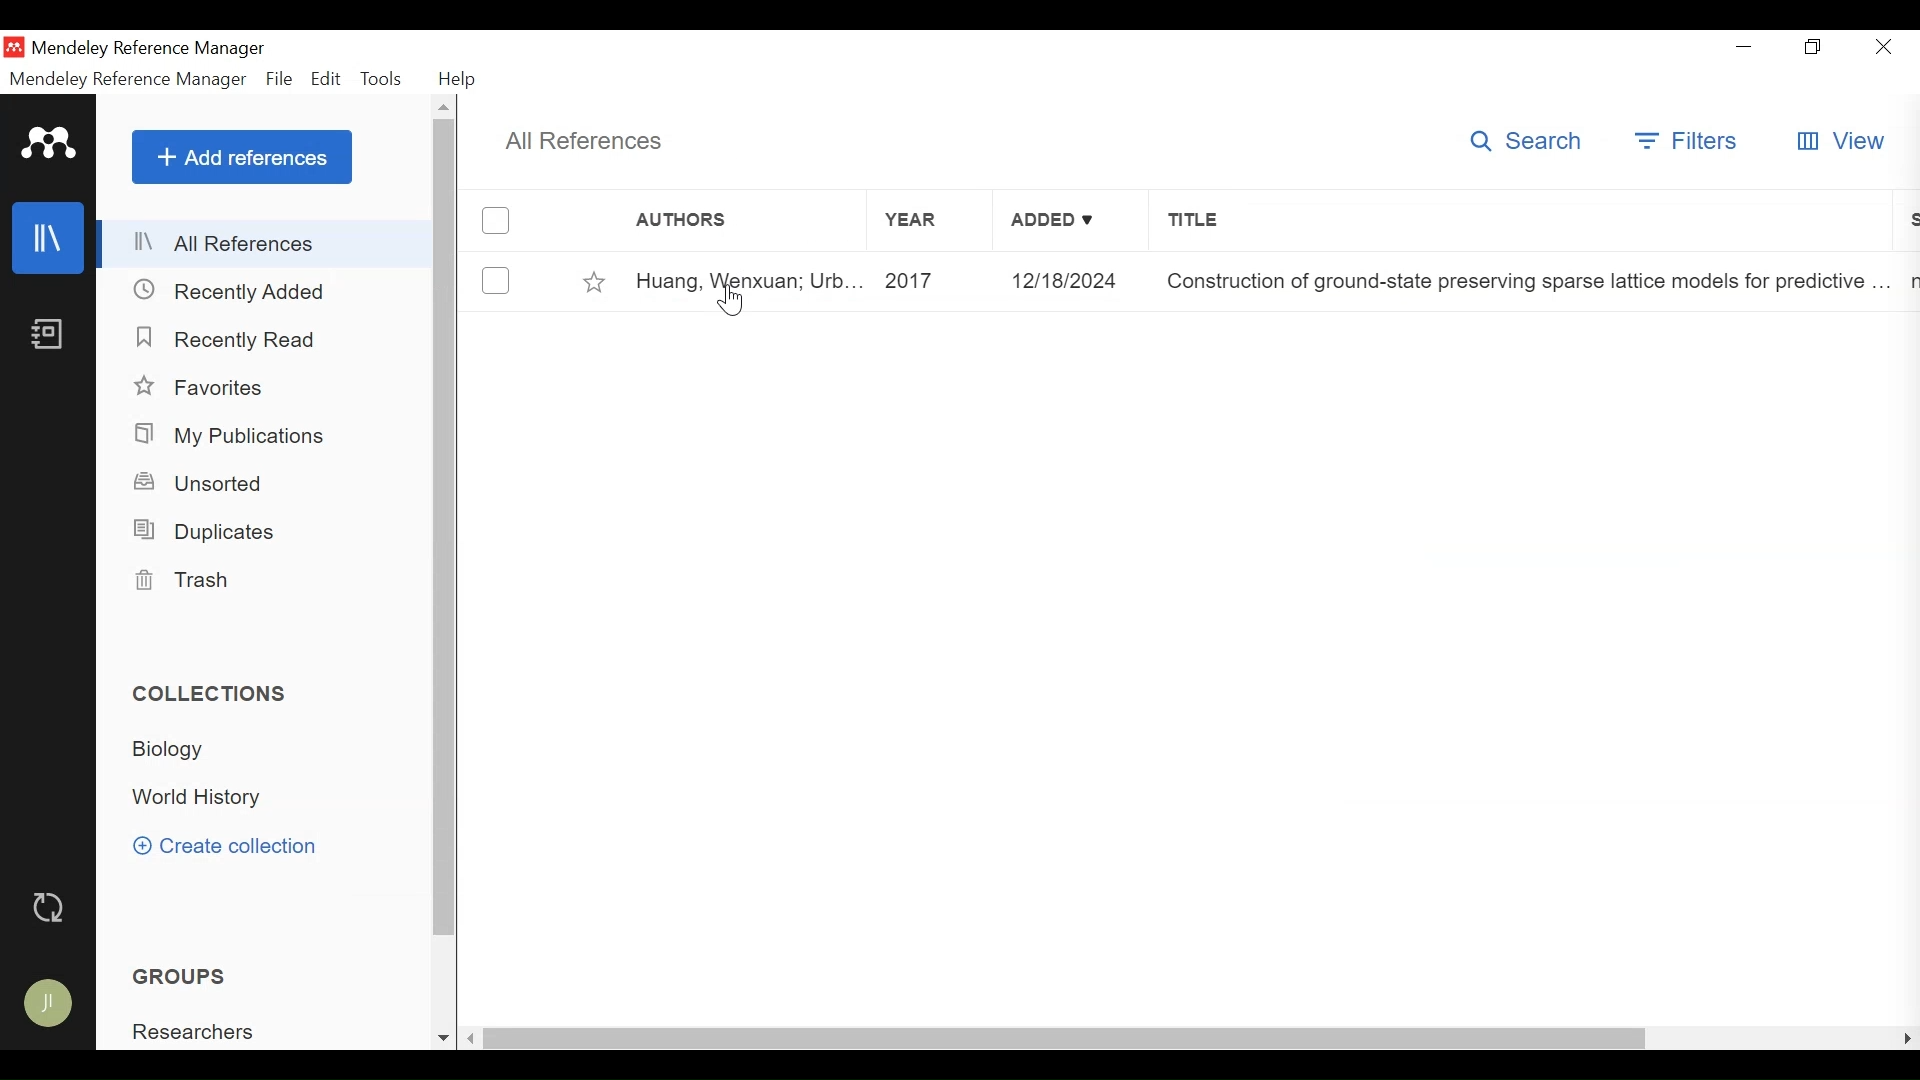 This screenshot has width=1920, height=1080. Describe the element at coordinates (52, 1003) in the screenshot. I see `Avatar` at that location.